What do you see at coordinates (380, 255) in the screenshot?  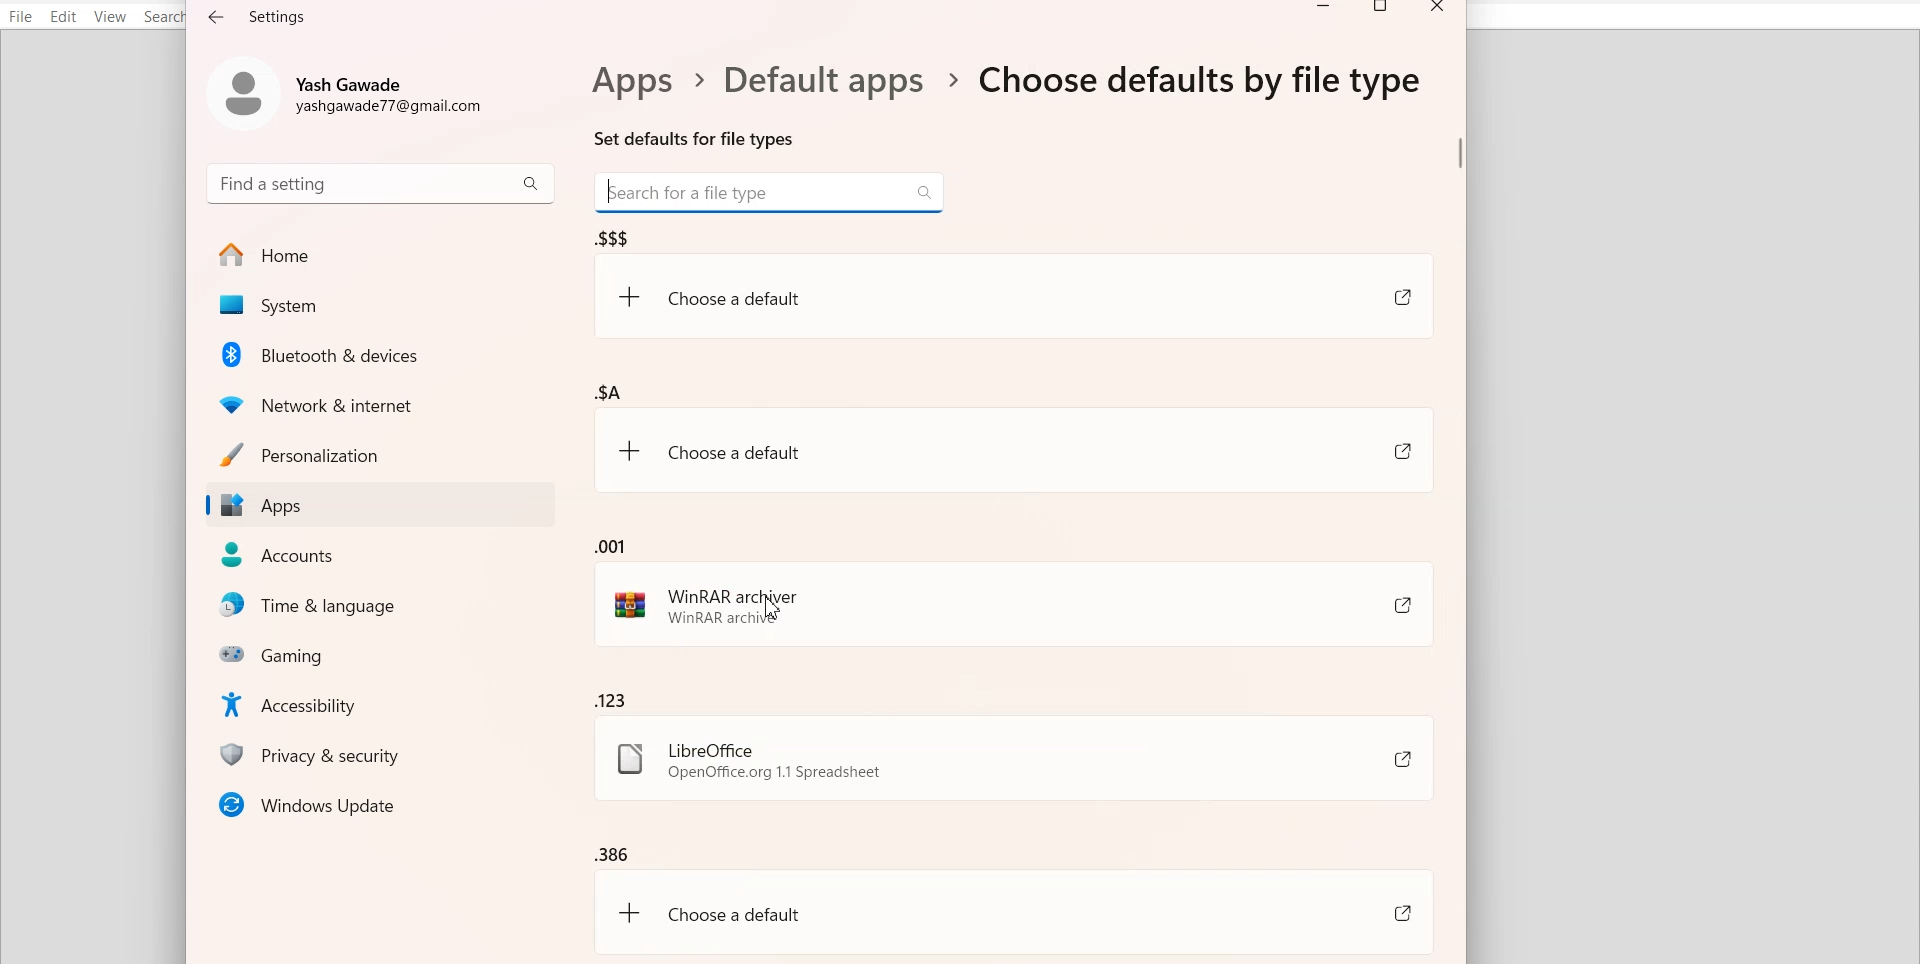 I see `Home` at bounding box center [380, 255].